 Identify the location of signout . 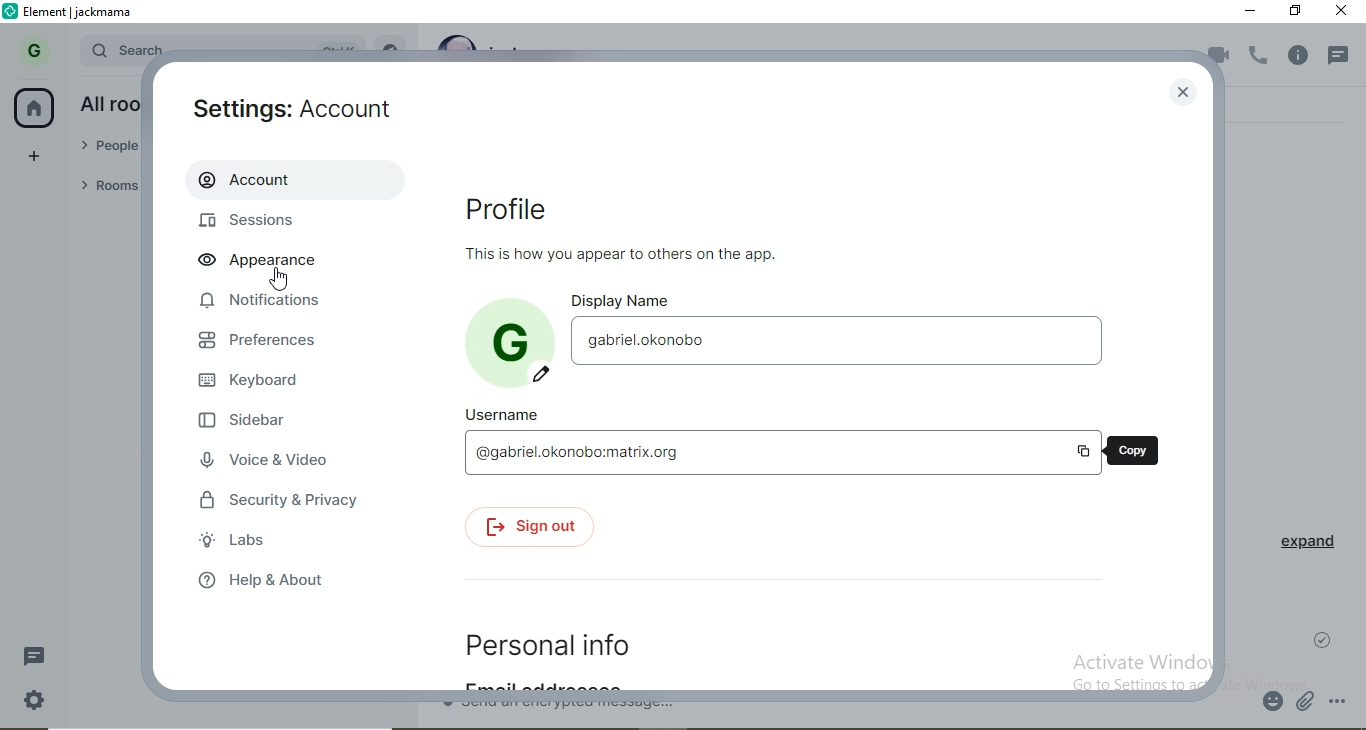
(528, 526).